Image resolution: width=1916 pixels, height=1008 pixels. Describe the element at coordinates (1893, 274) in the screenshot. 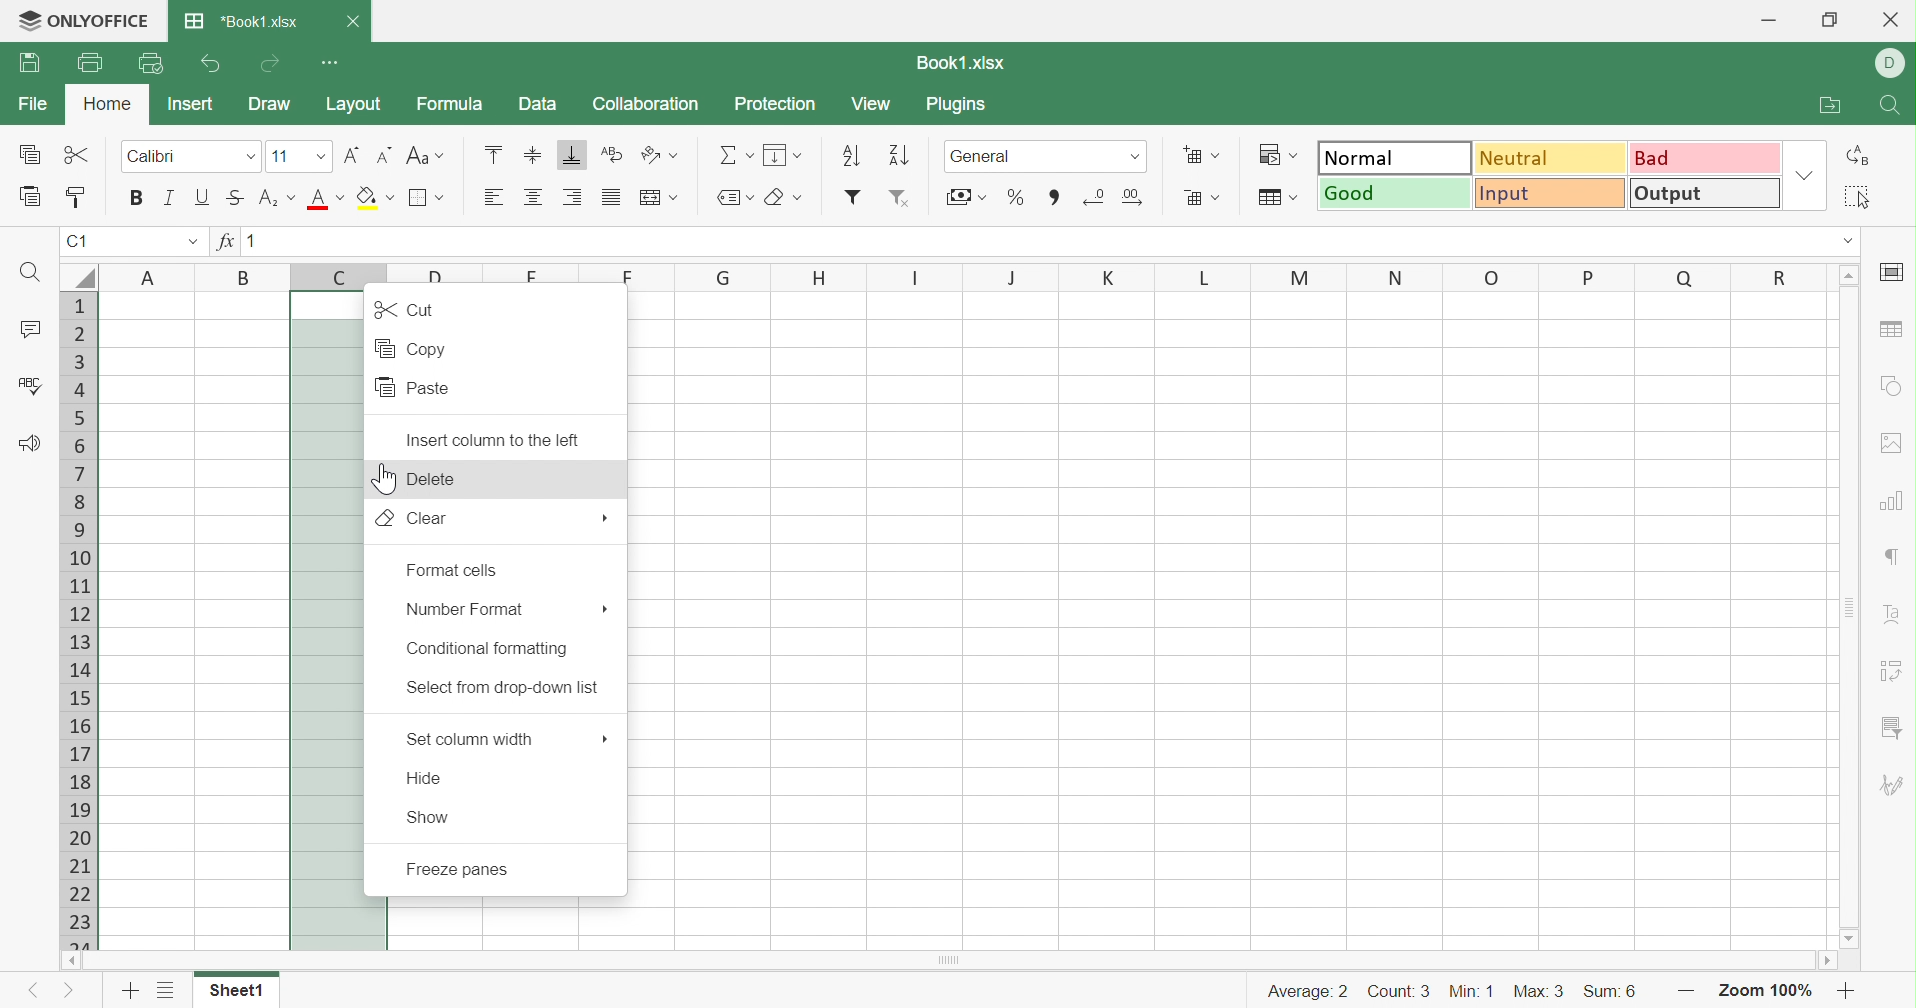

I see `Slide settings` at that location.